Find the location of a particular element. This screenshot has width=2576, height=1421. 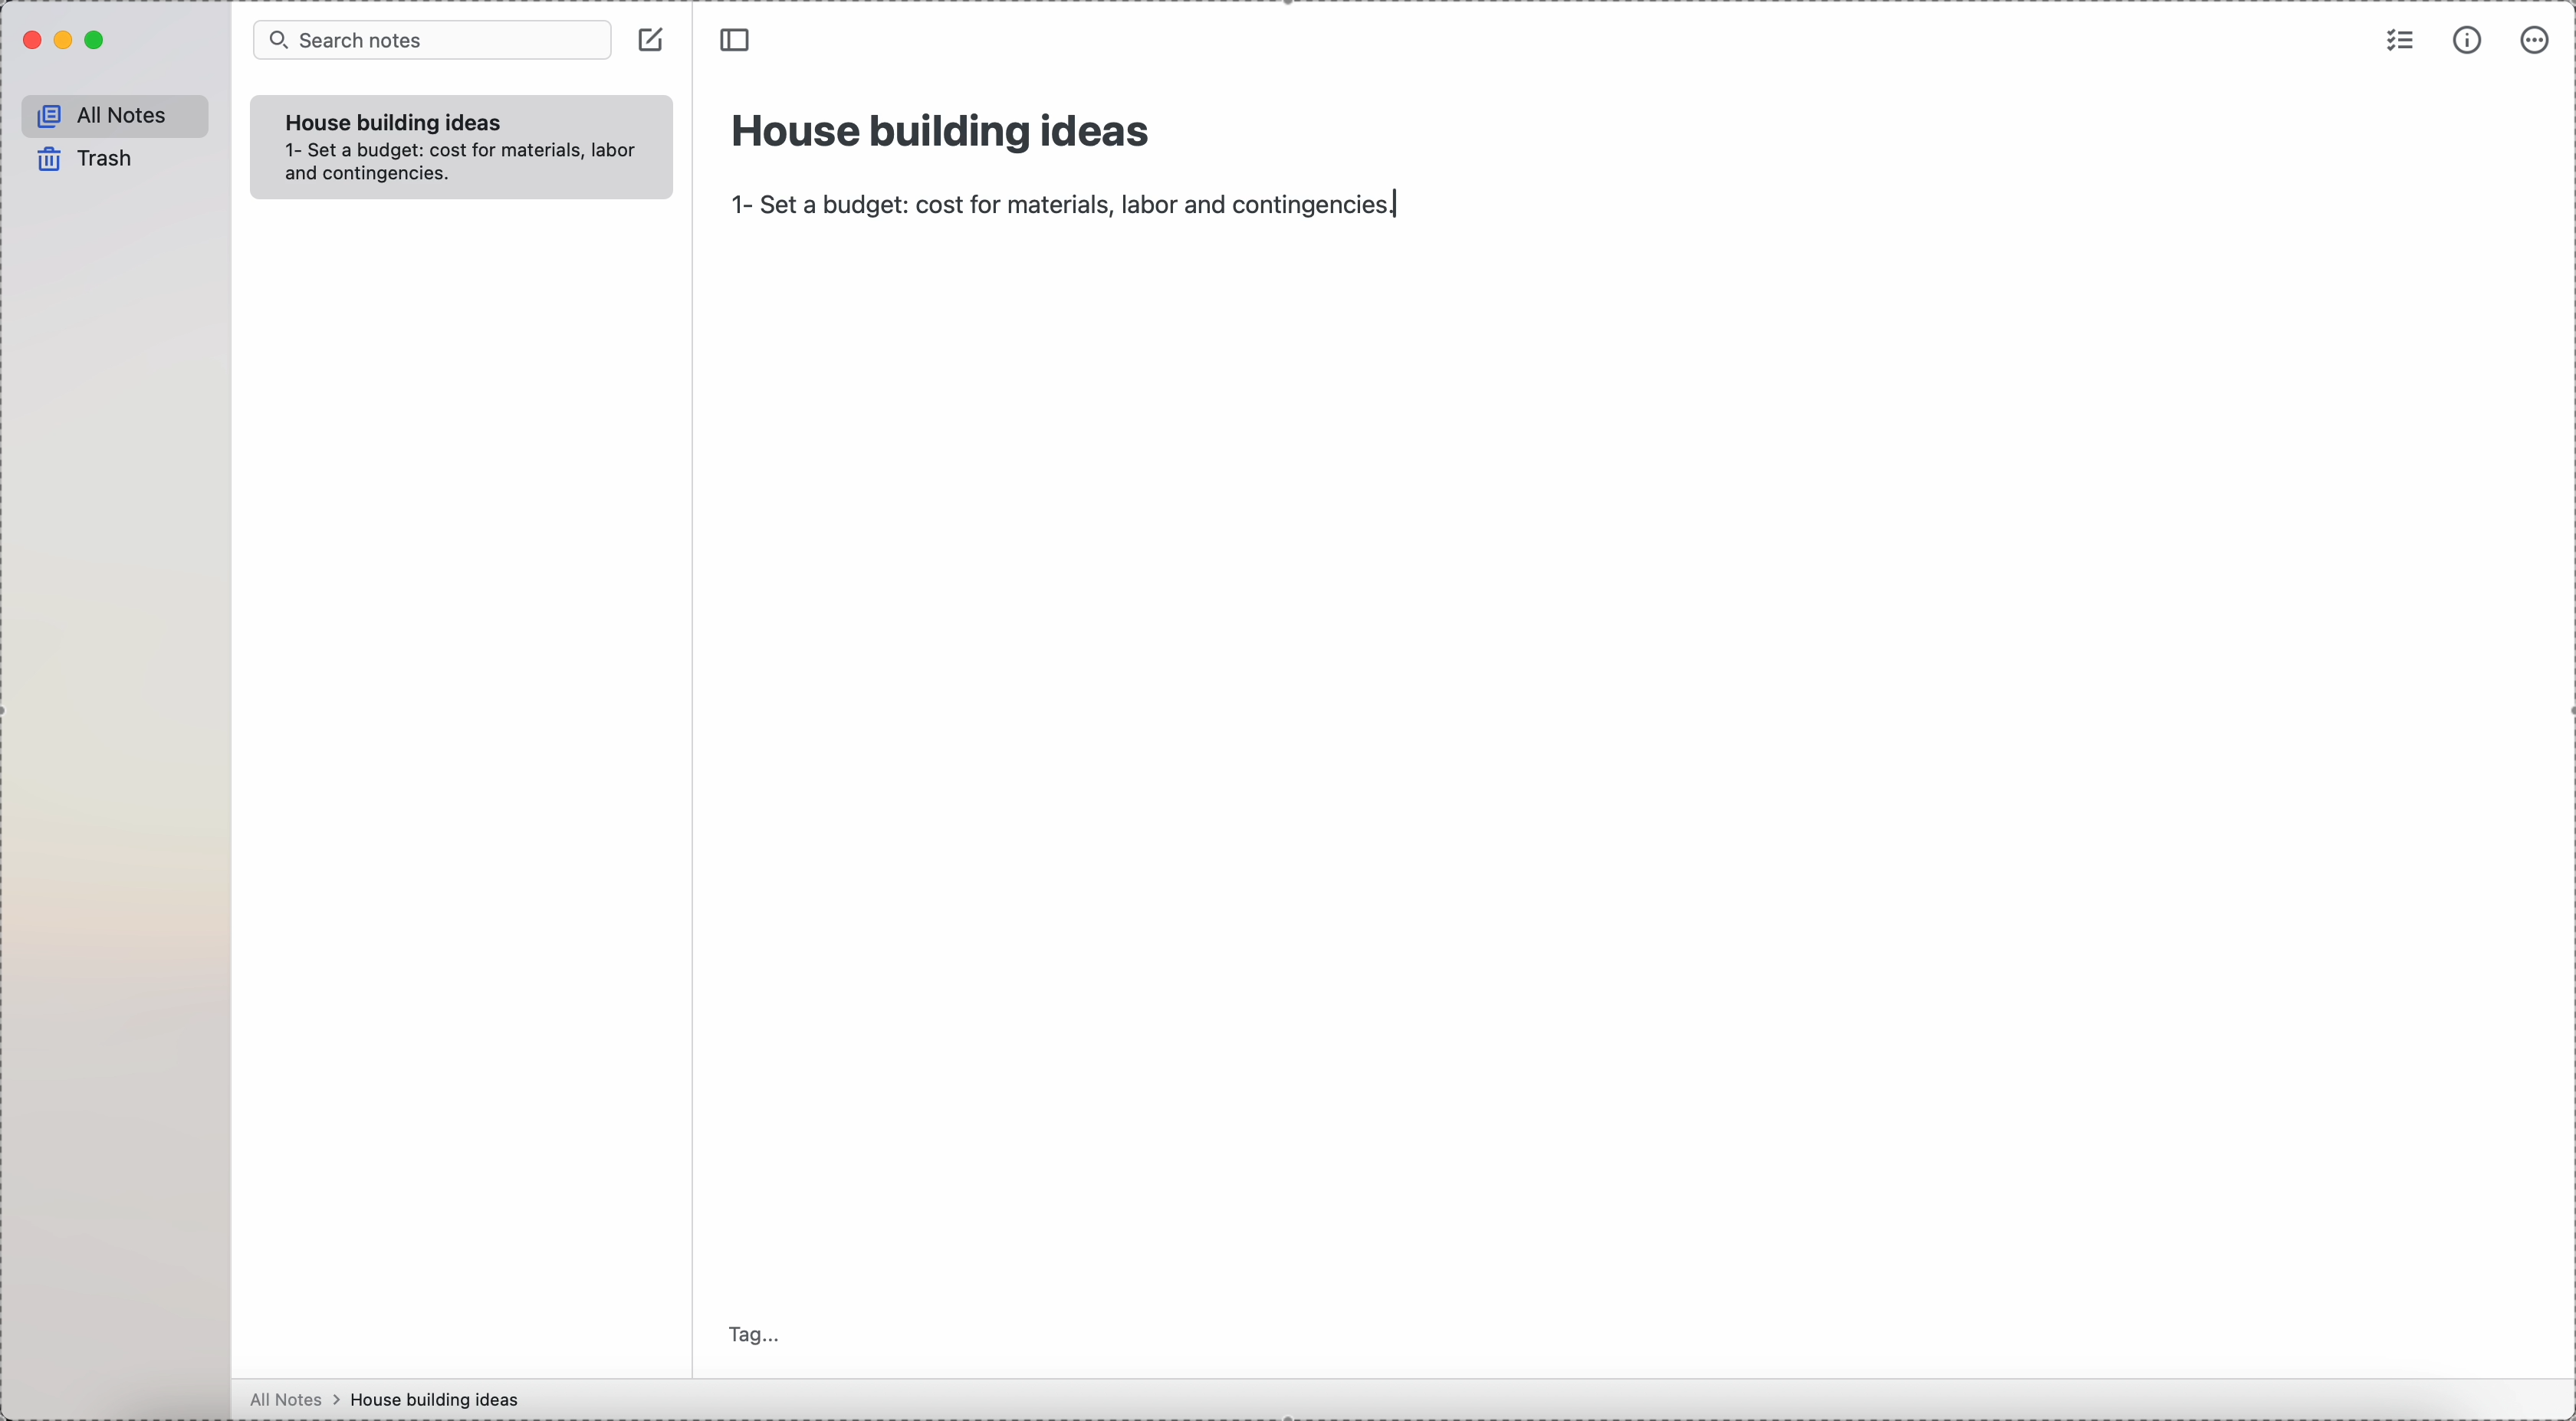

maximize Simplenote is located at coordinates (102, 41).